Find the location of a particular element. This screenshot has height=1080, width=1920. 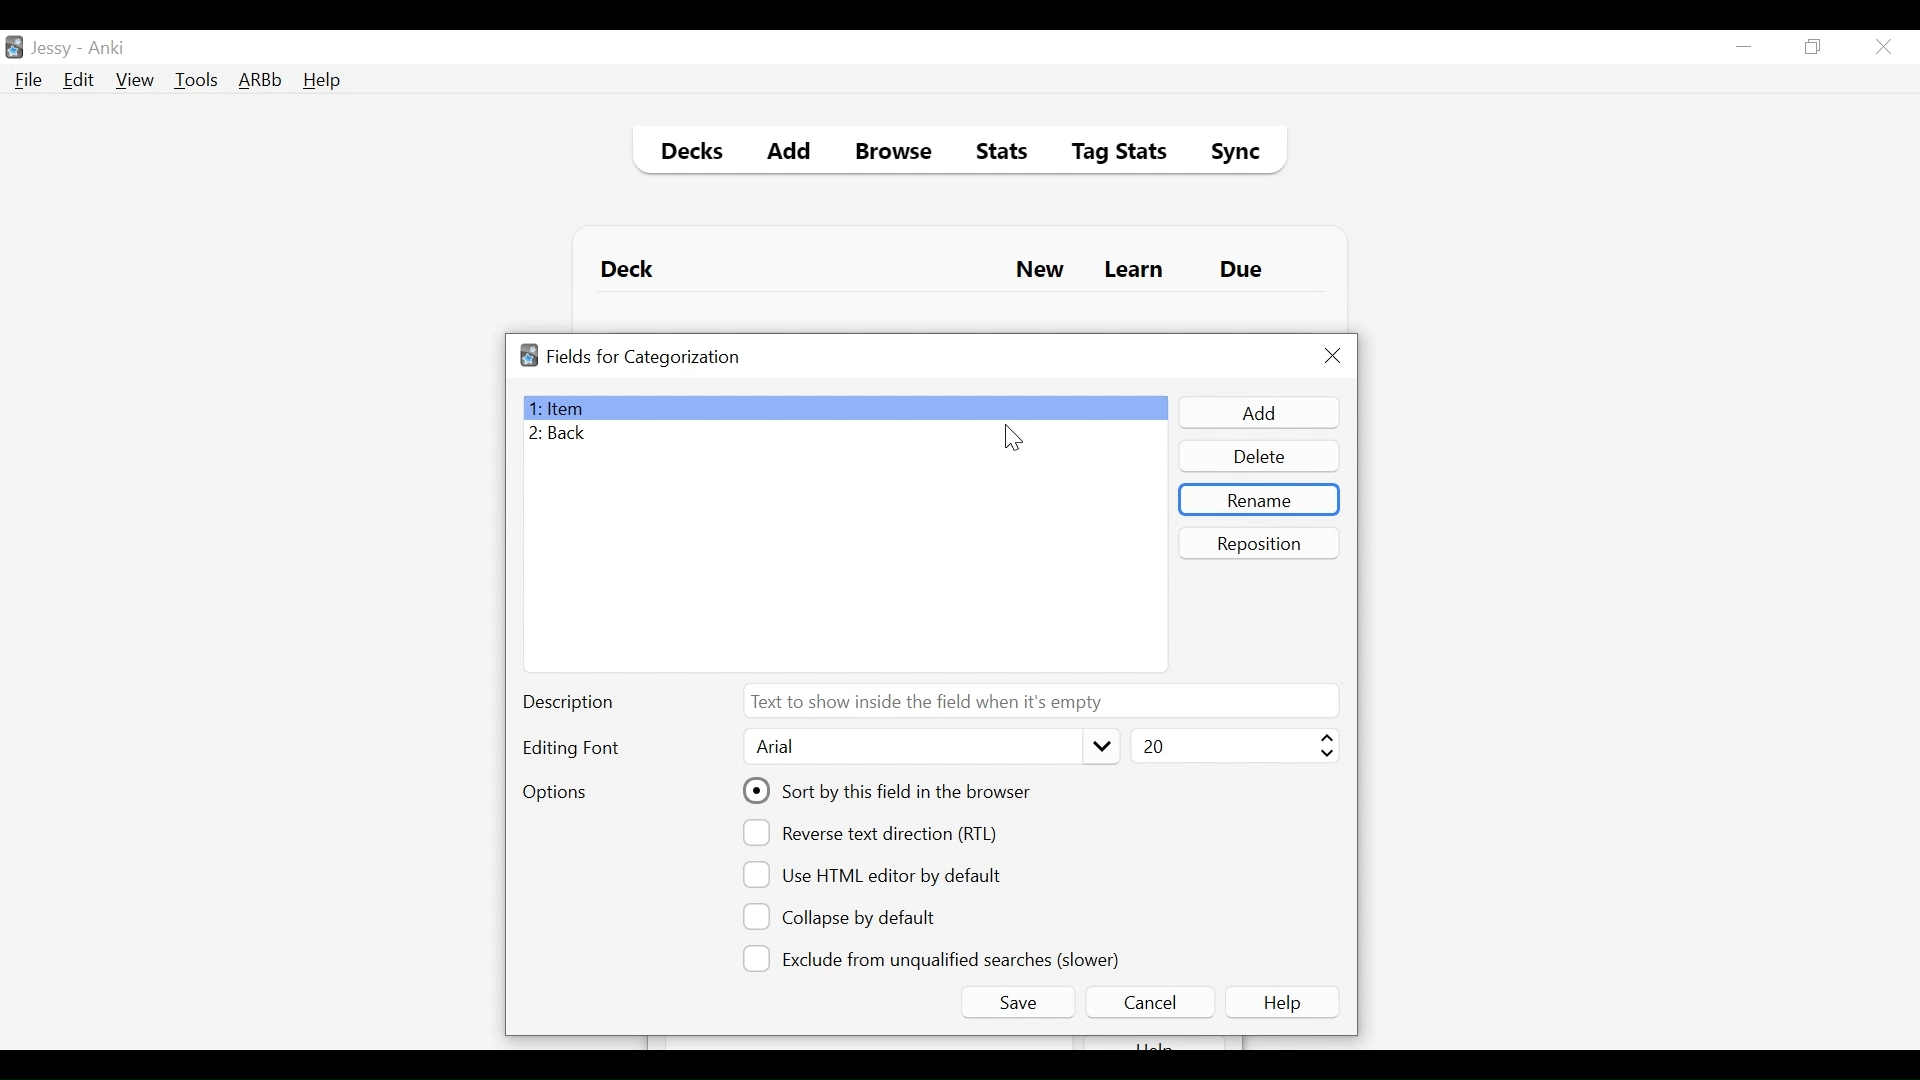

Add is located at coordinates (1257, 413).